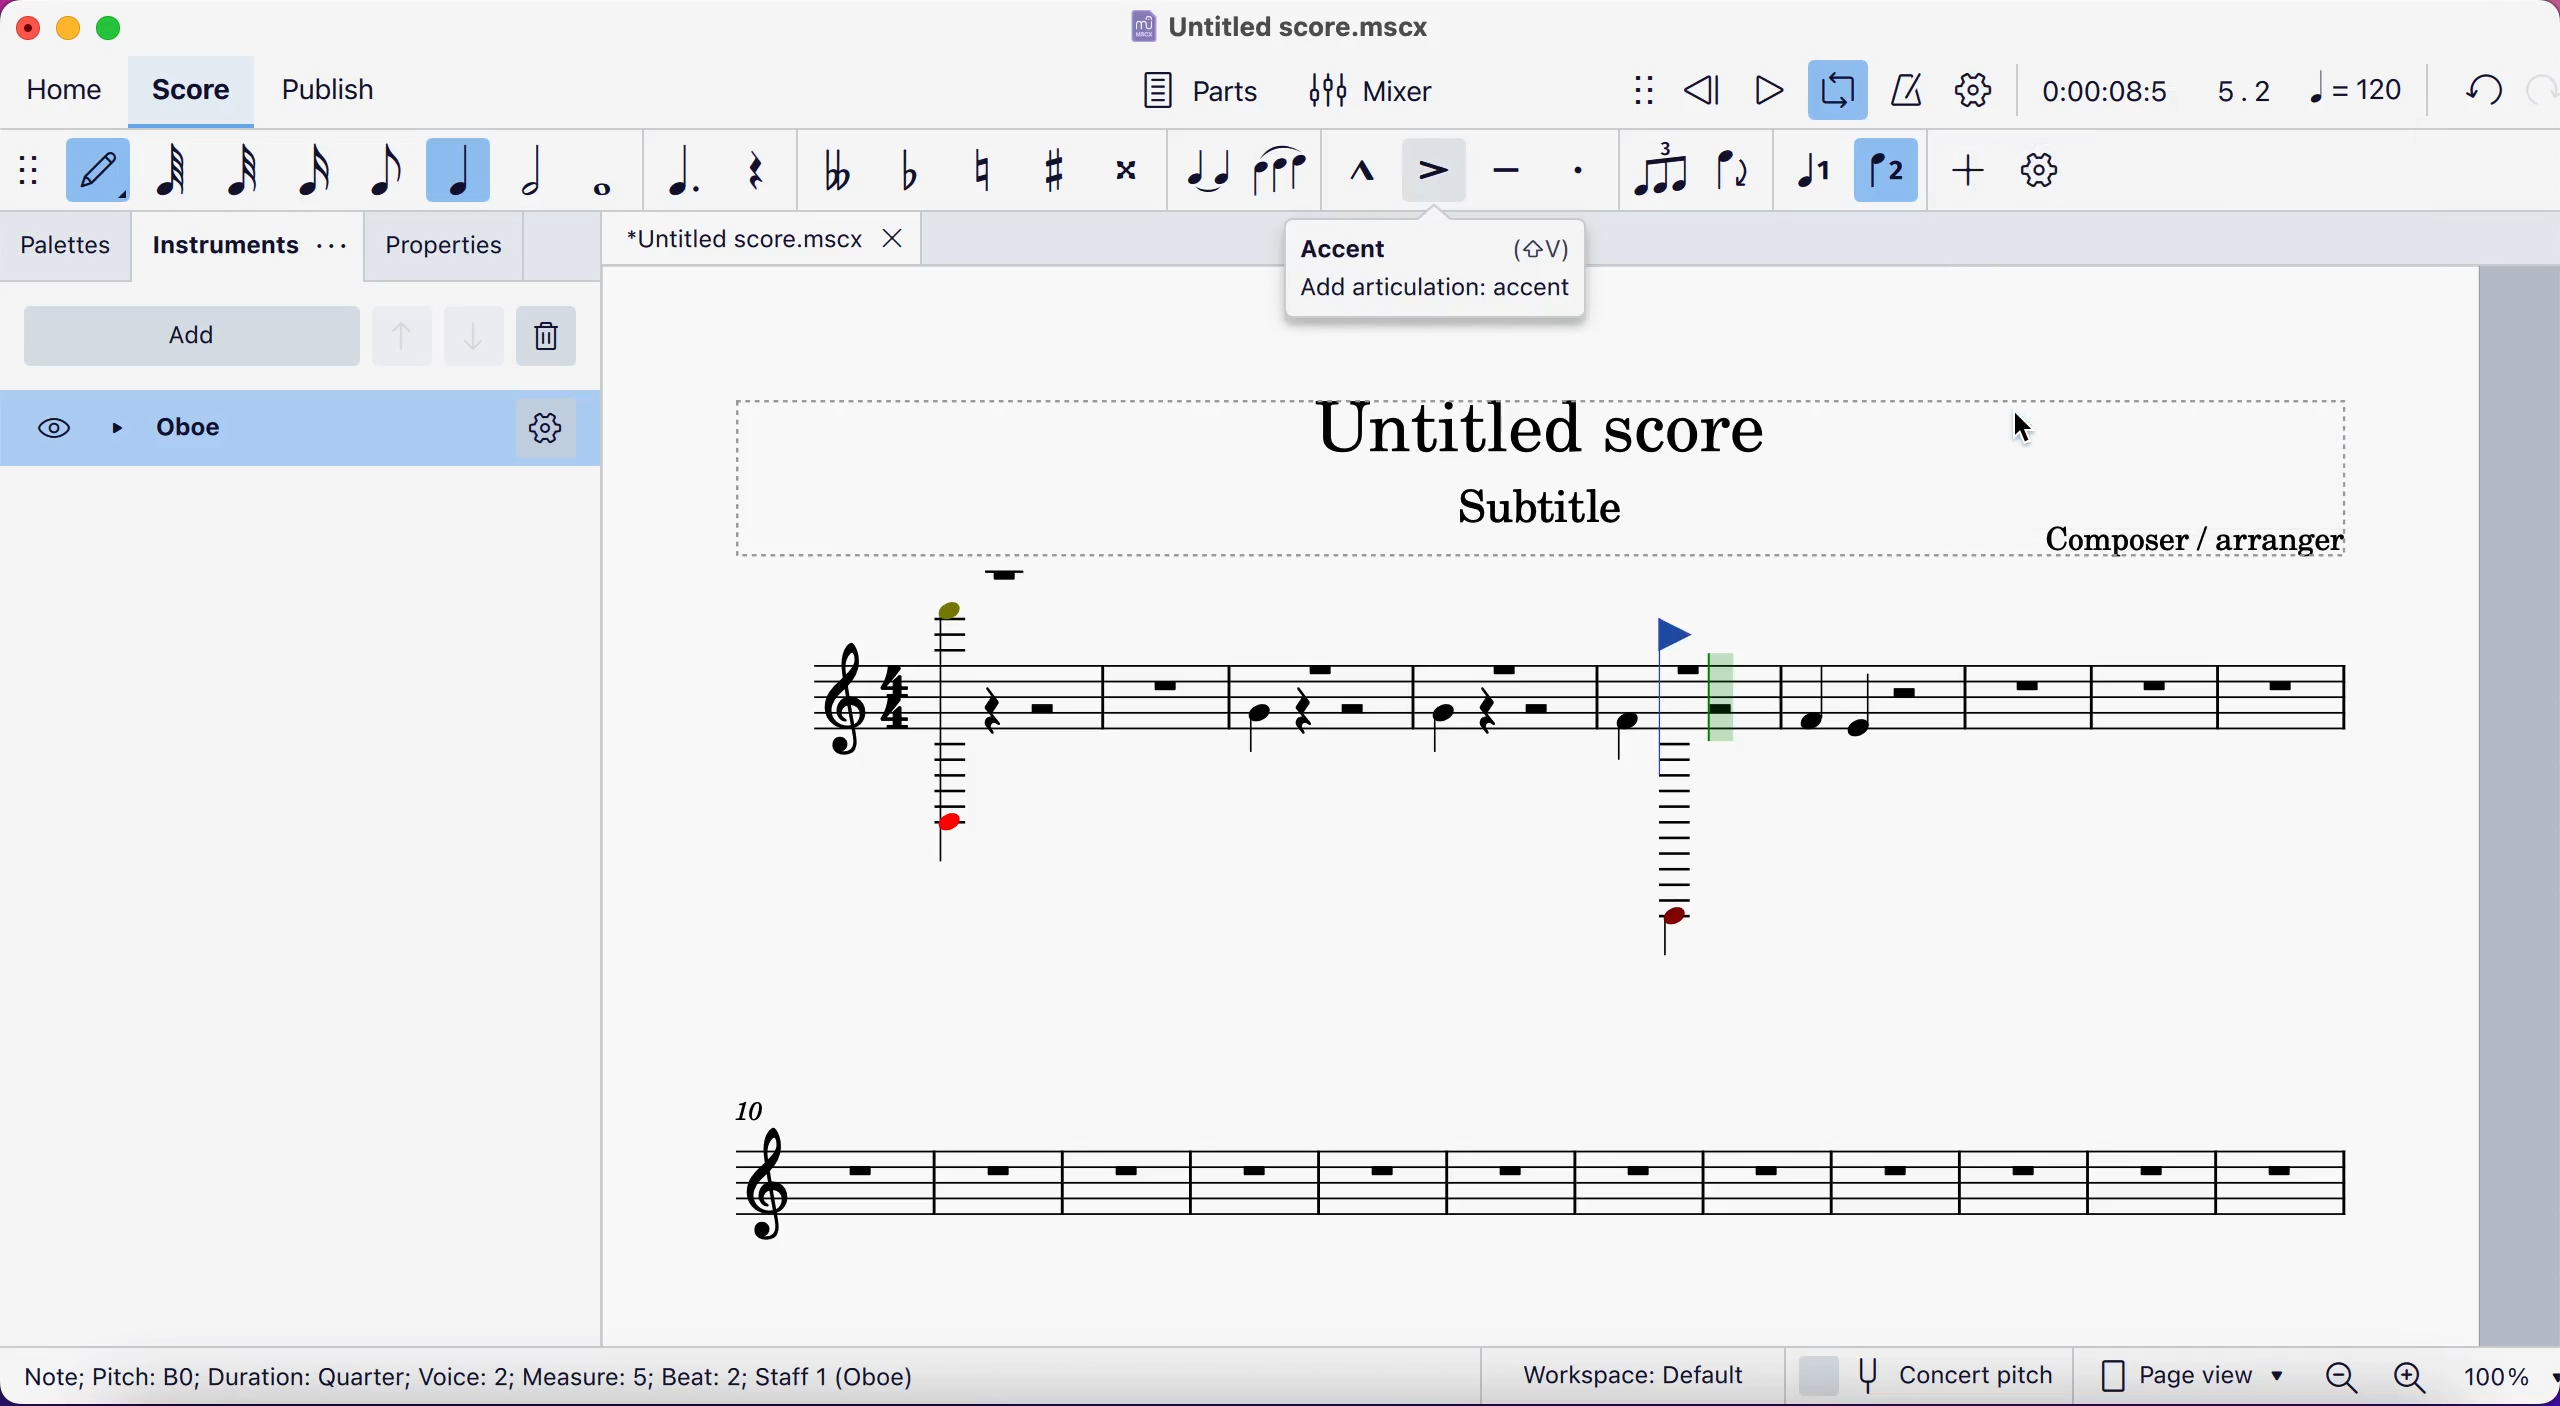 Image resolution: width=2560 pixels, height=1406 pixels. Describe the element at coordinates (1704, 89) in the screenshot. I see `review` at that location.